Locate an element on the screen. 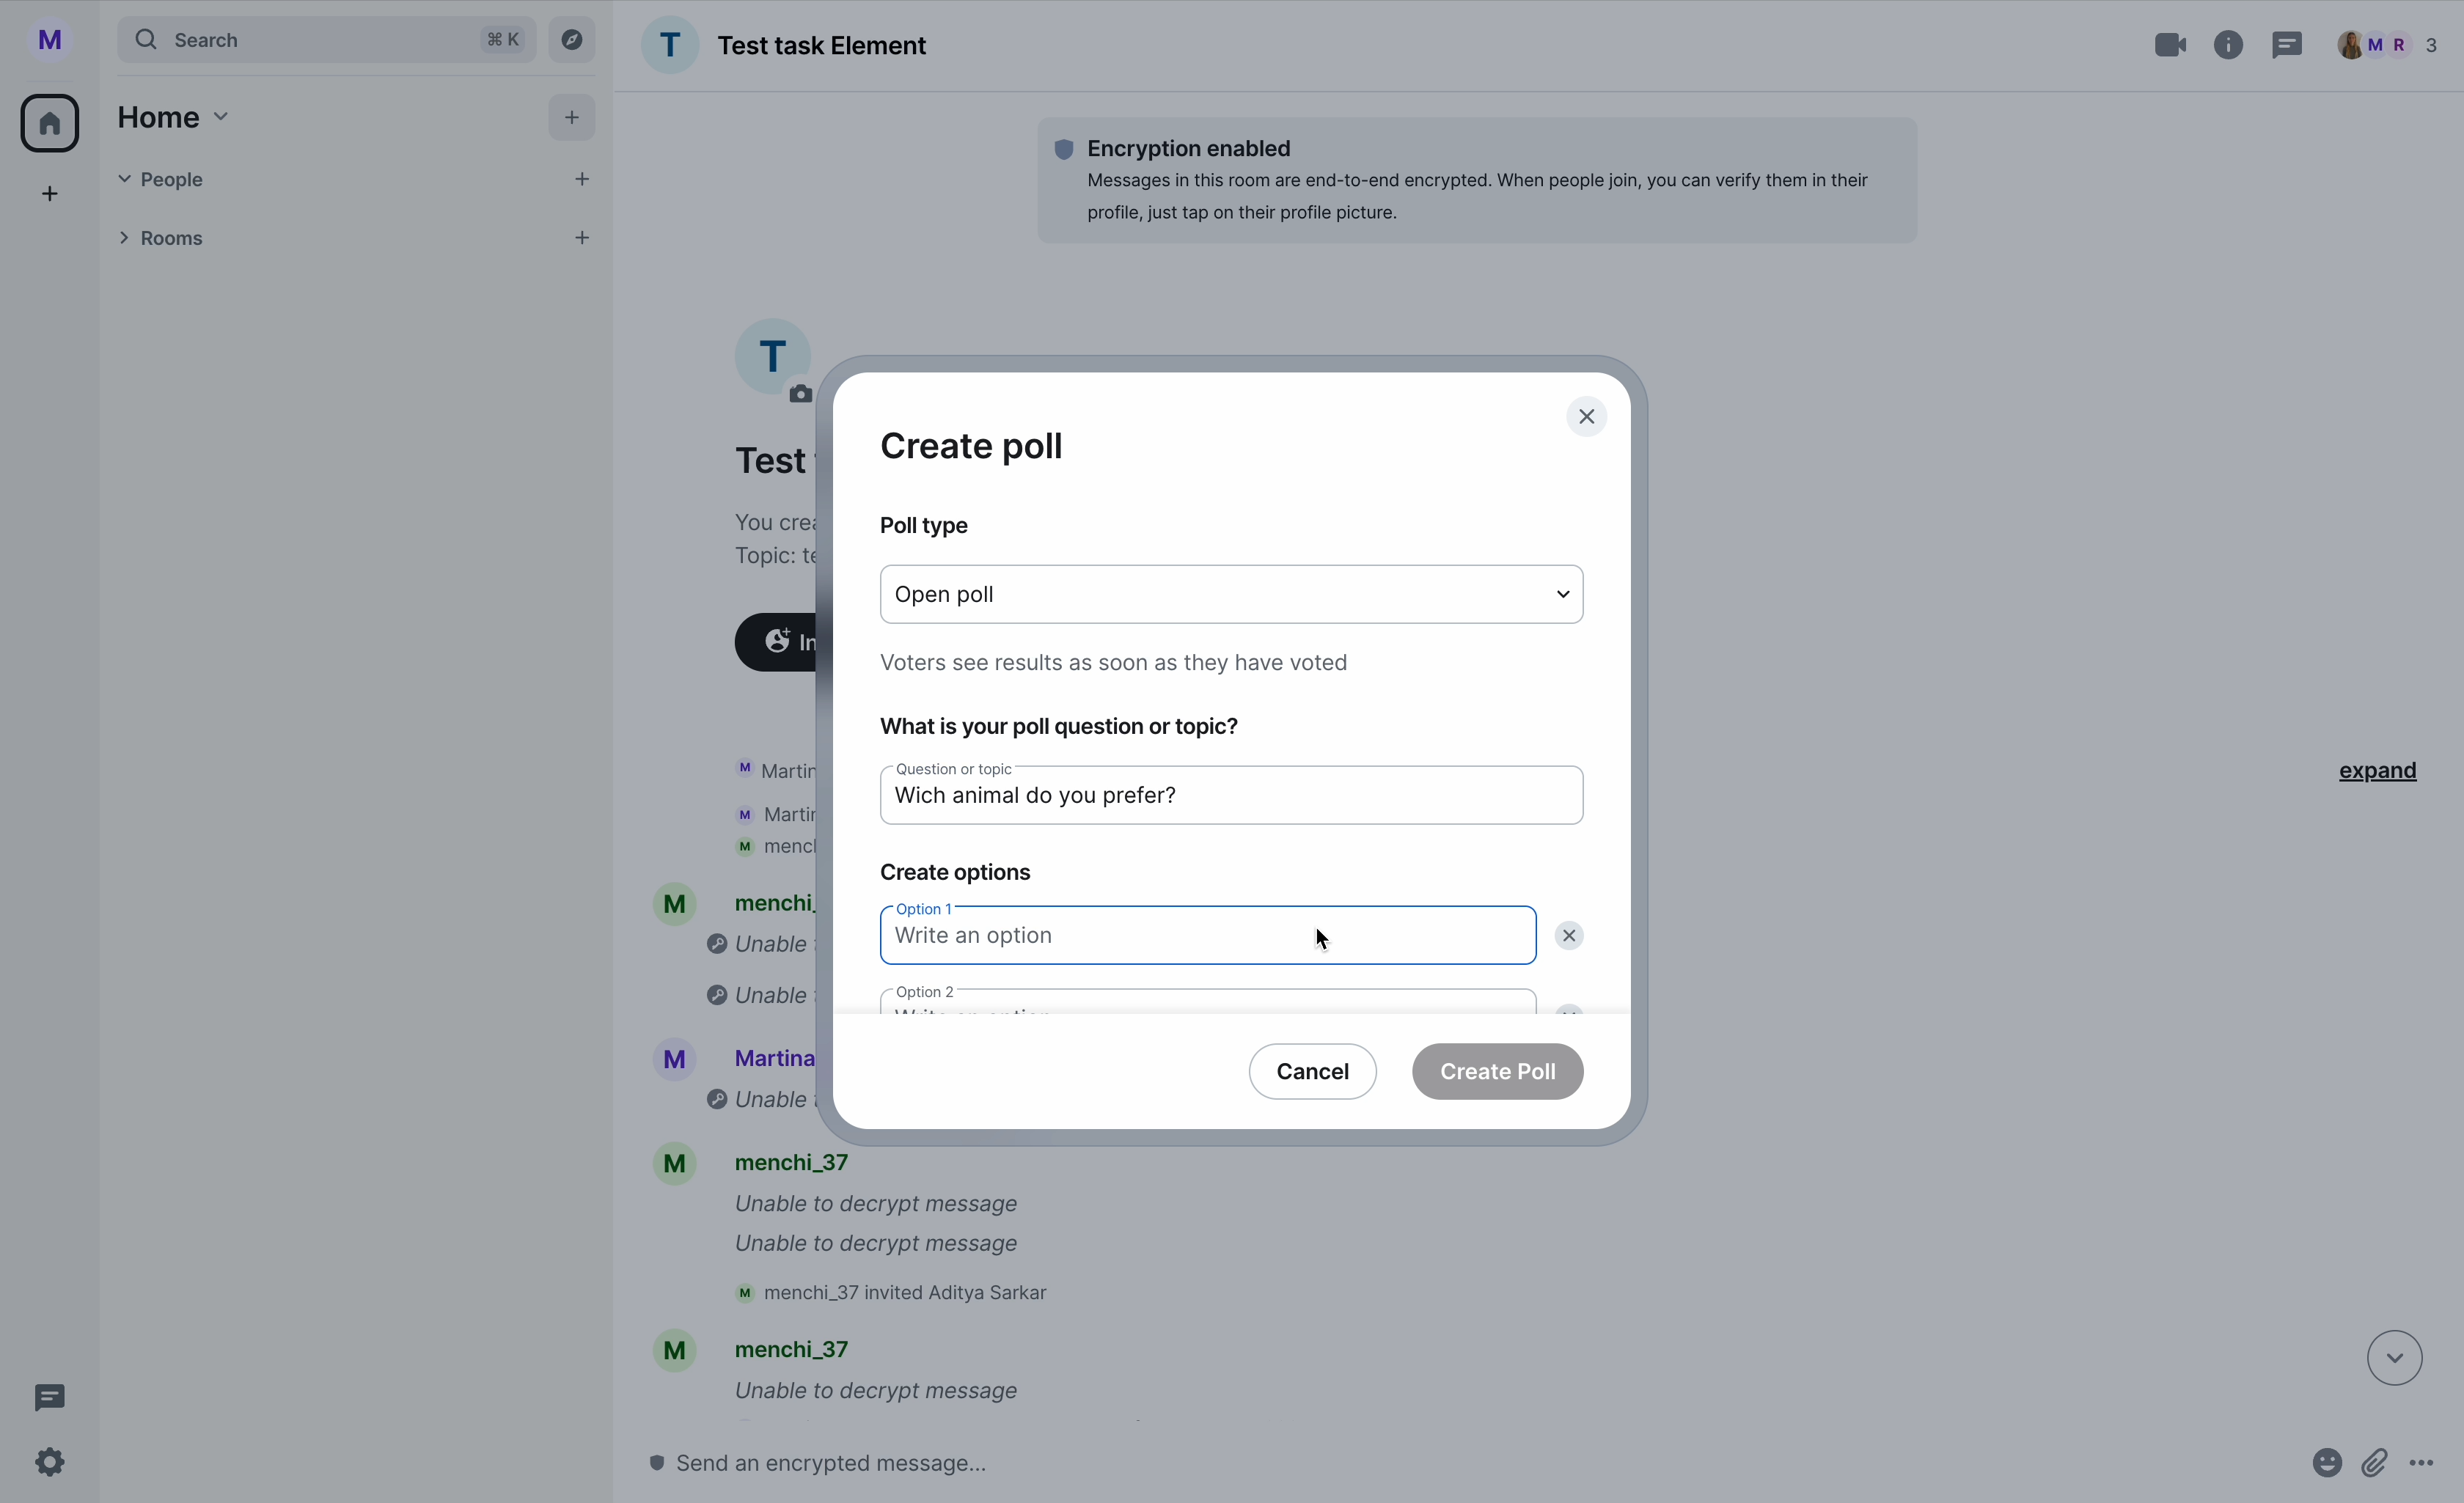  M menchi_37
Unable to decrypt message
Unable to decrypt message
M menchi_37 invited Aditya Sarkar is located at coordinates (865, 1232).